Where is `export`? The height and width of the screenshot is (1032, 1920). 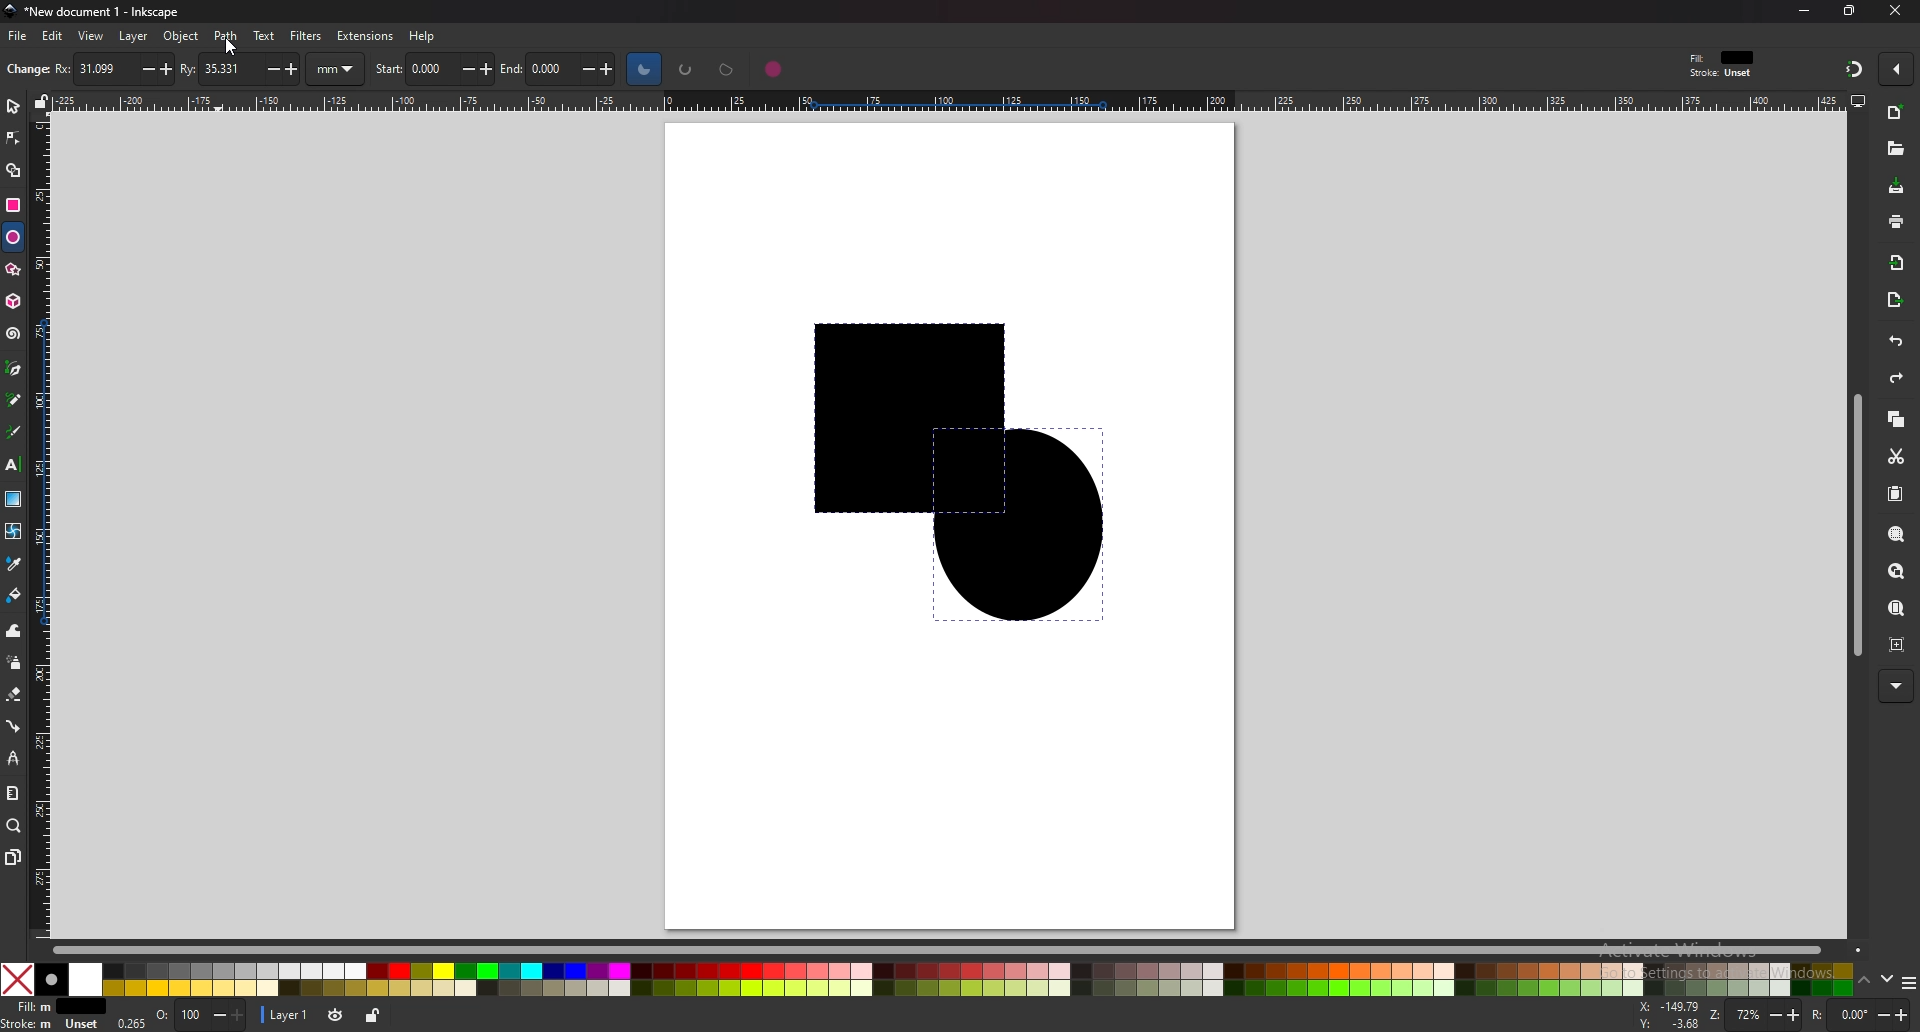
export is located at coordinates (1896, 301).